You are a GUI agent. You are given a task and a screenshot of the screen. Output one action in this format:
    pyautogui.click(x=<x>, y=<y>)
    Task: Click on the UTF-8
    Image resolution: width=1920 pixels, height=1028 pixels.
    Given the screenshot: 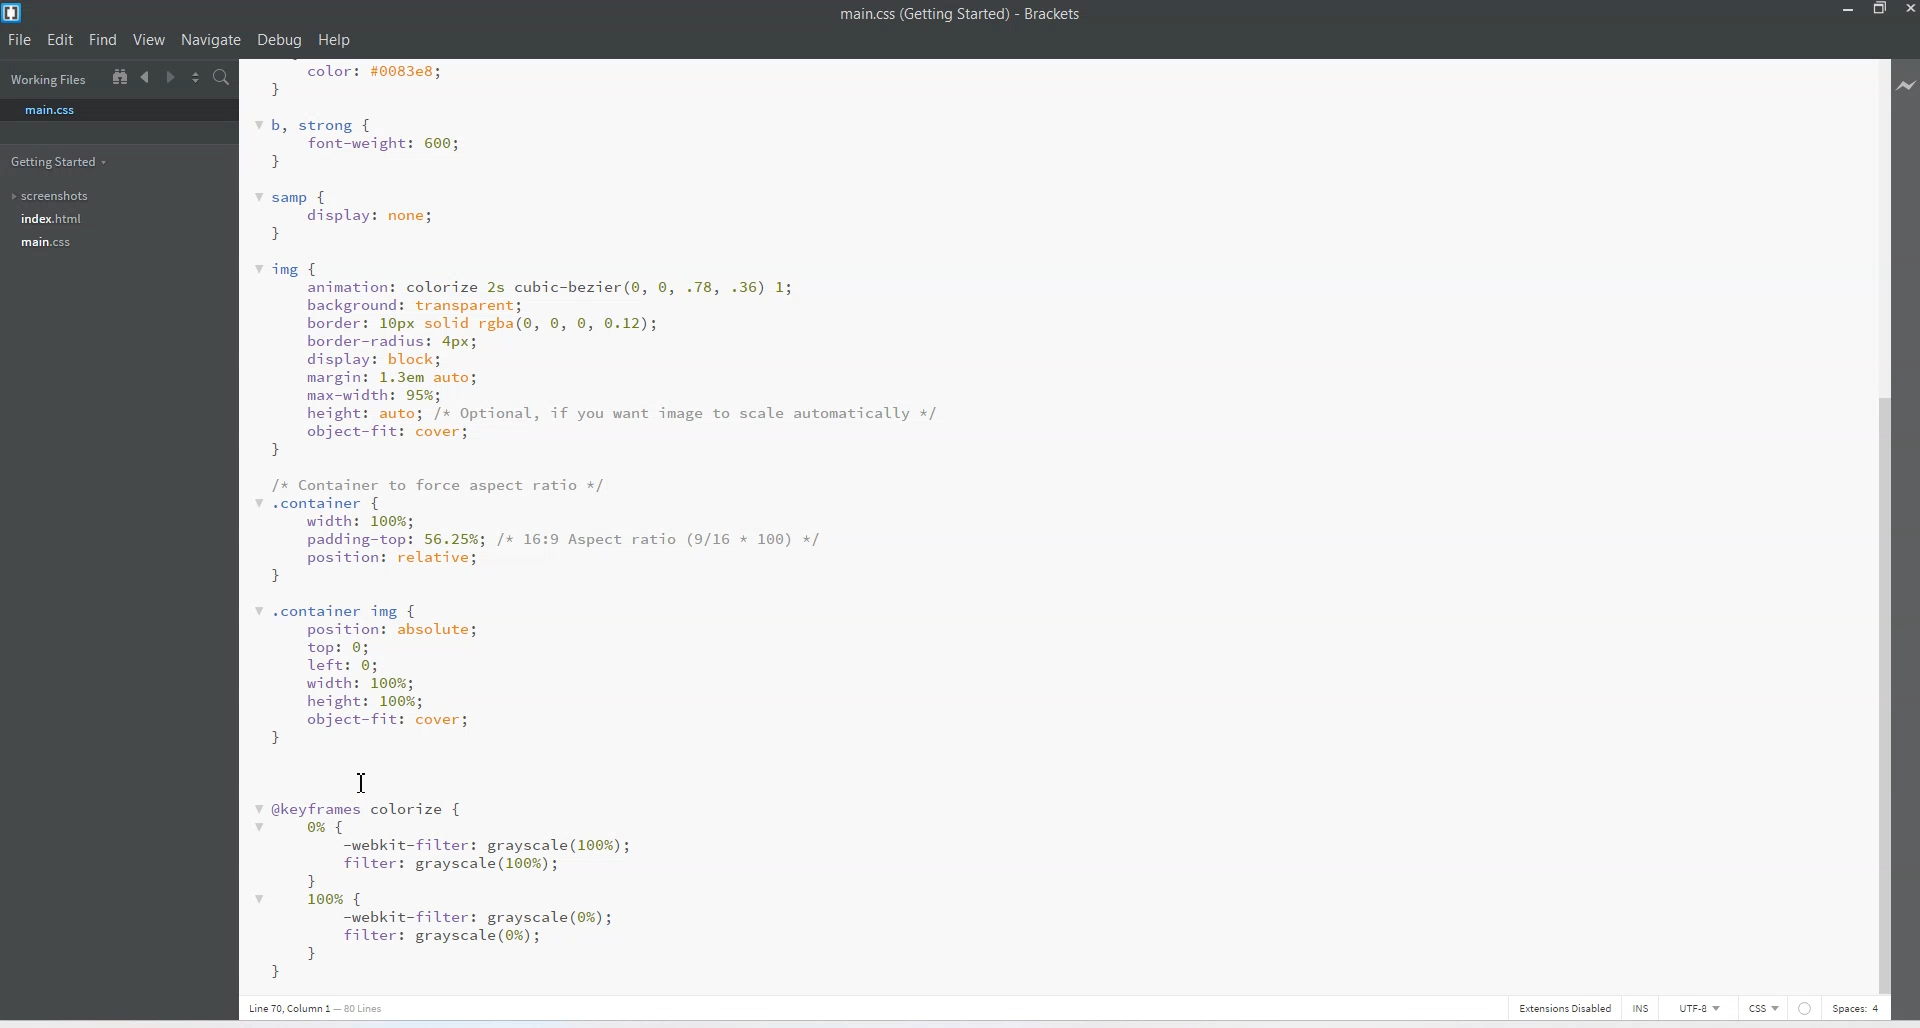 What is the action you would take?
    pyautogui.click(x=1700, y=1008)
    